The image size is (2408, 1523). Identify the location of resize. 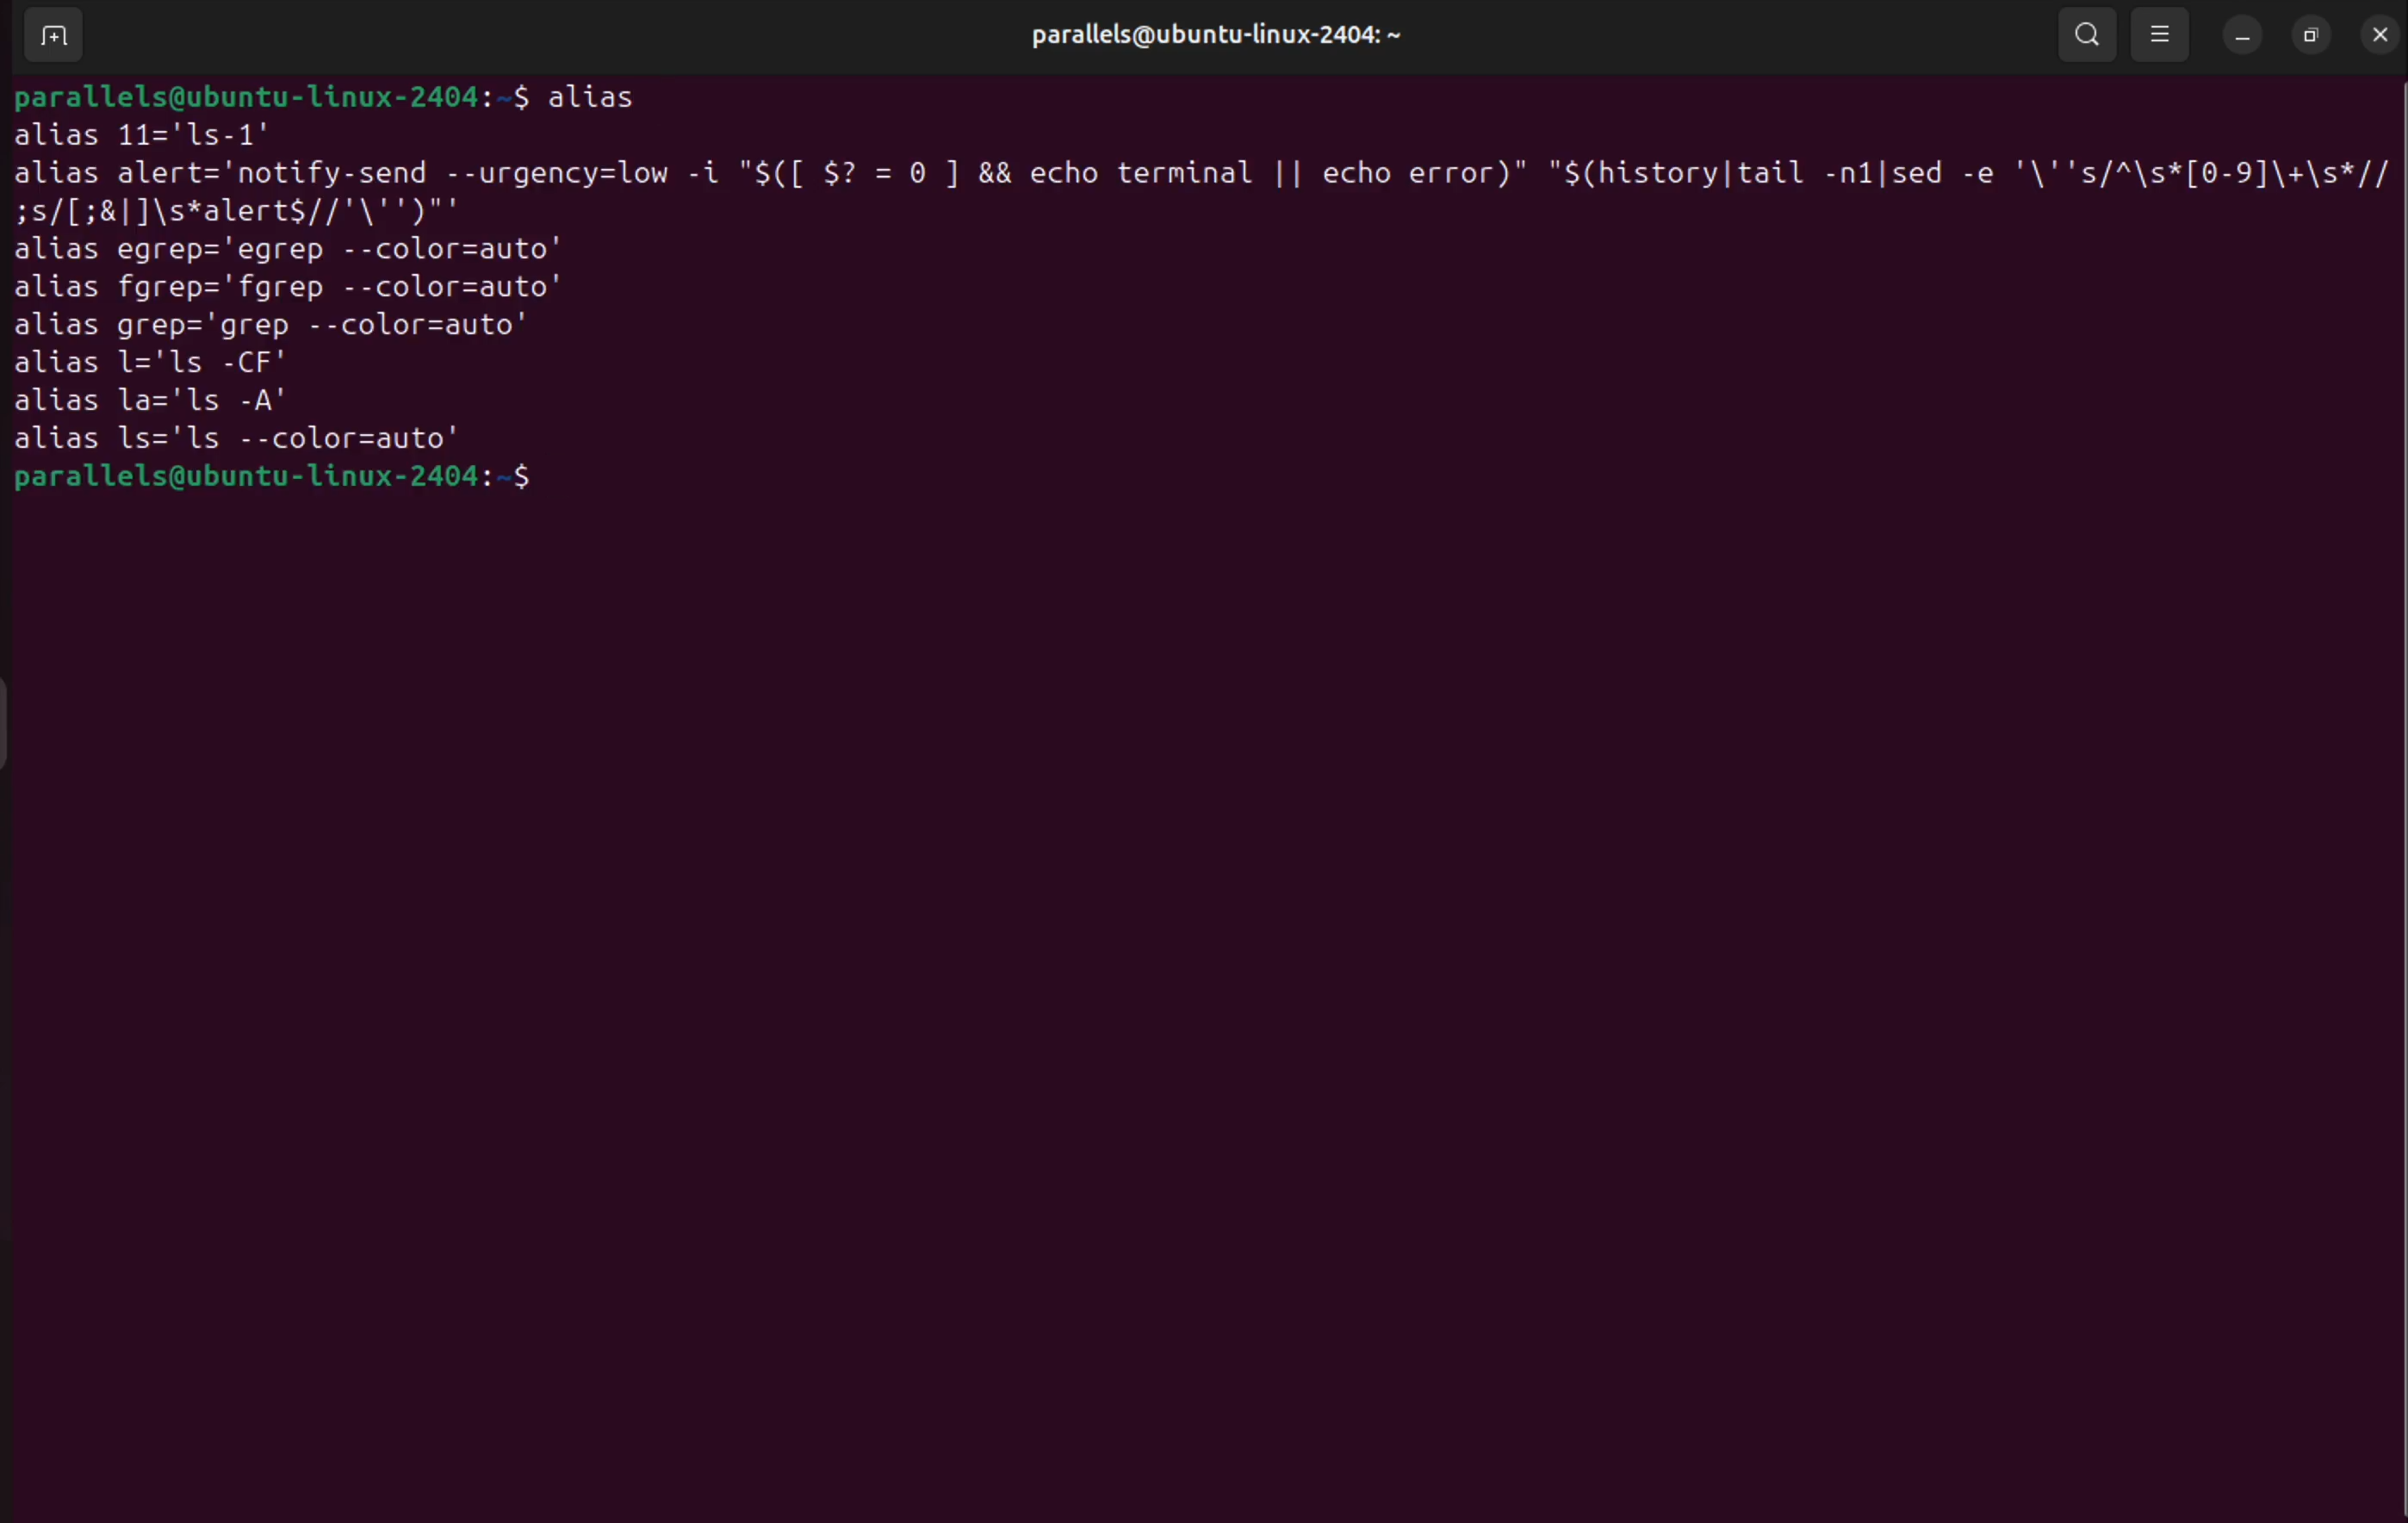
(2311, 34).